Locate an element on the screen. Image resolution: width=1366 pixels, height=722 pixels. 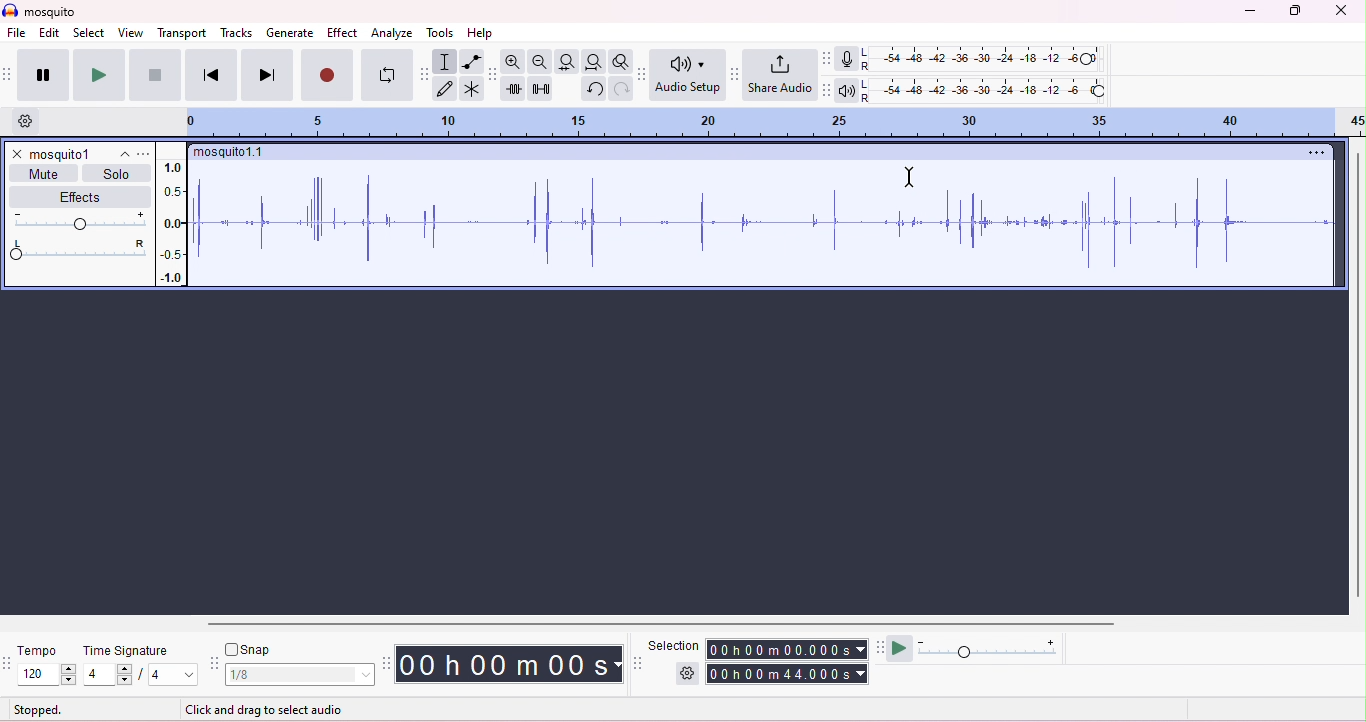
draw is located at coordinates (446, 90).